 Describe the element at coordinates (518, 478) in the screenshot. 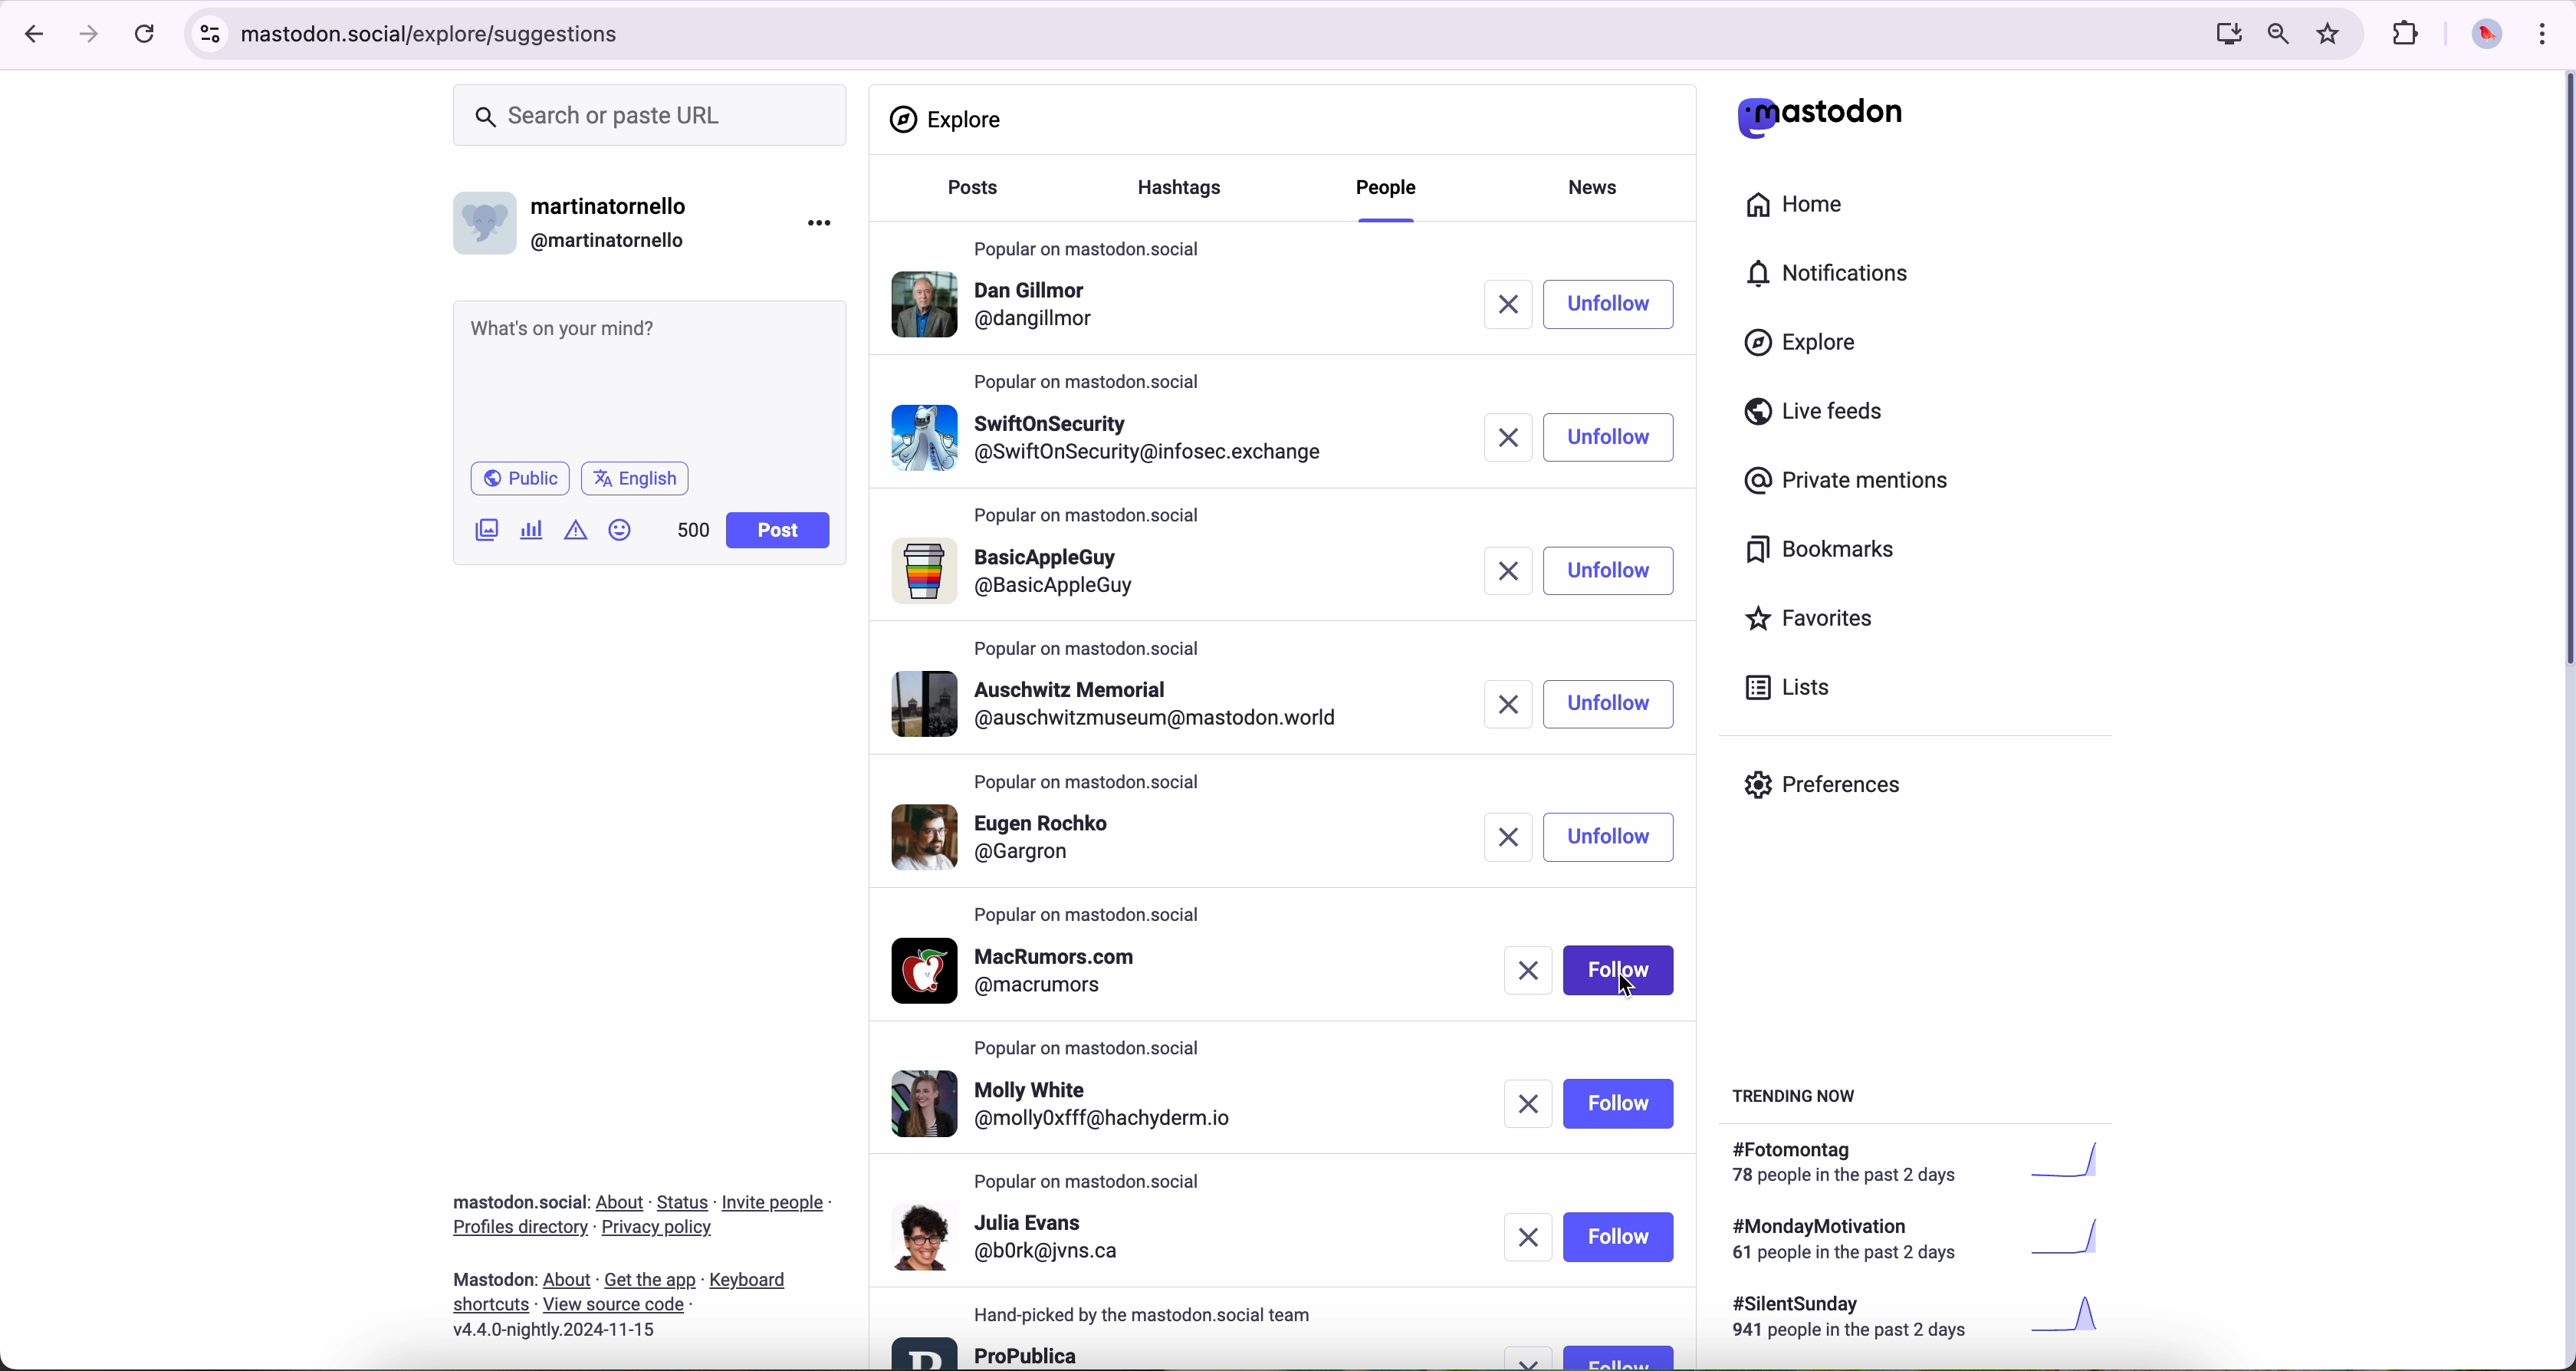

I see `public` at that location.